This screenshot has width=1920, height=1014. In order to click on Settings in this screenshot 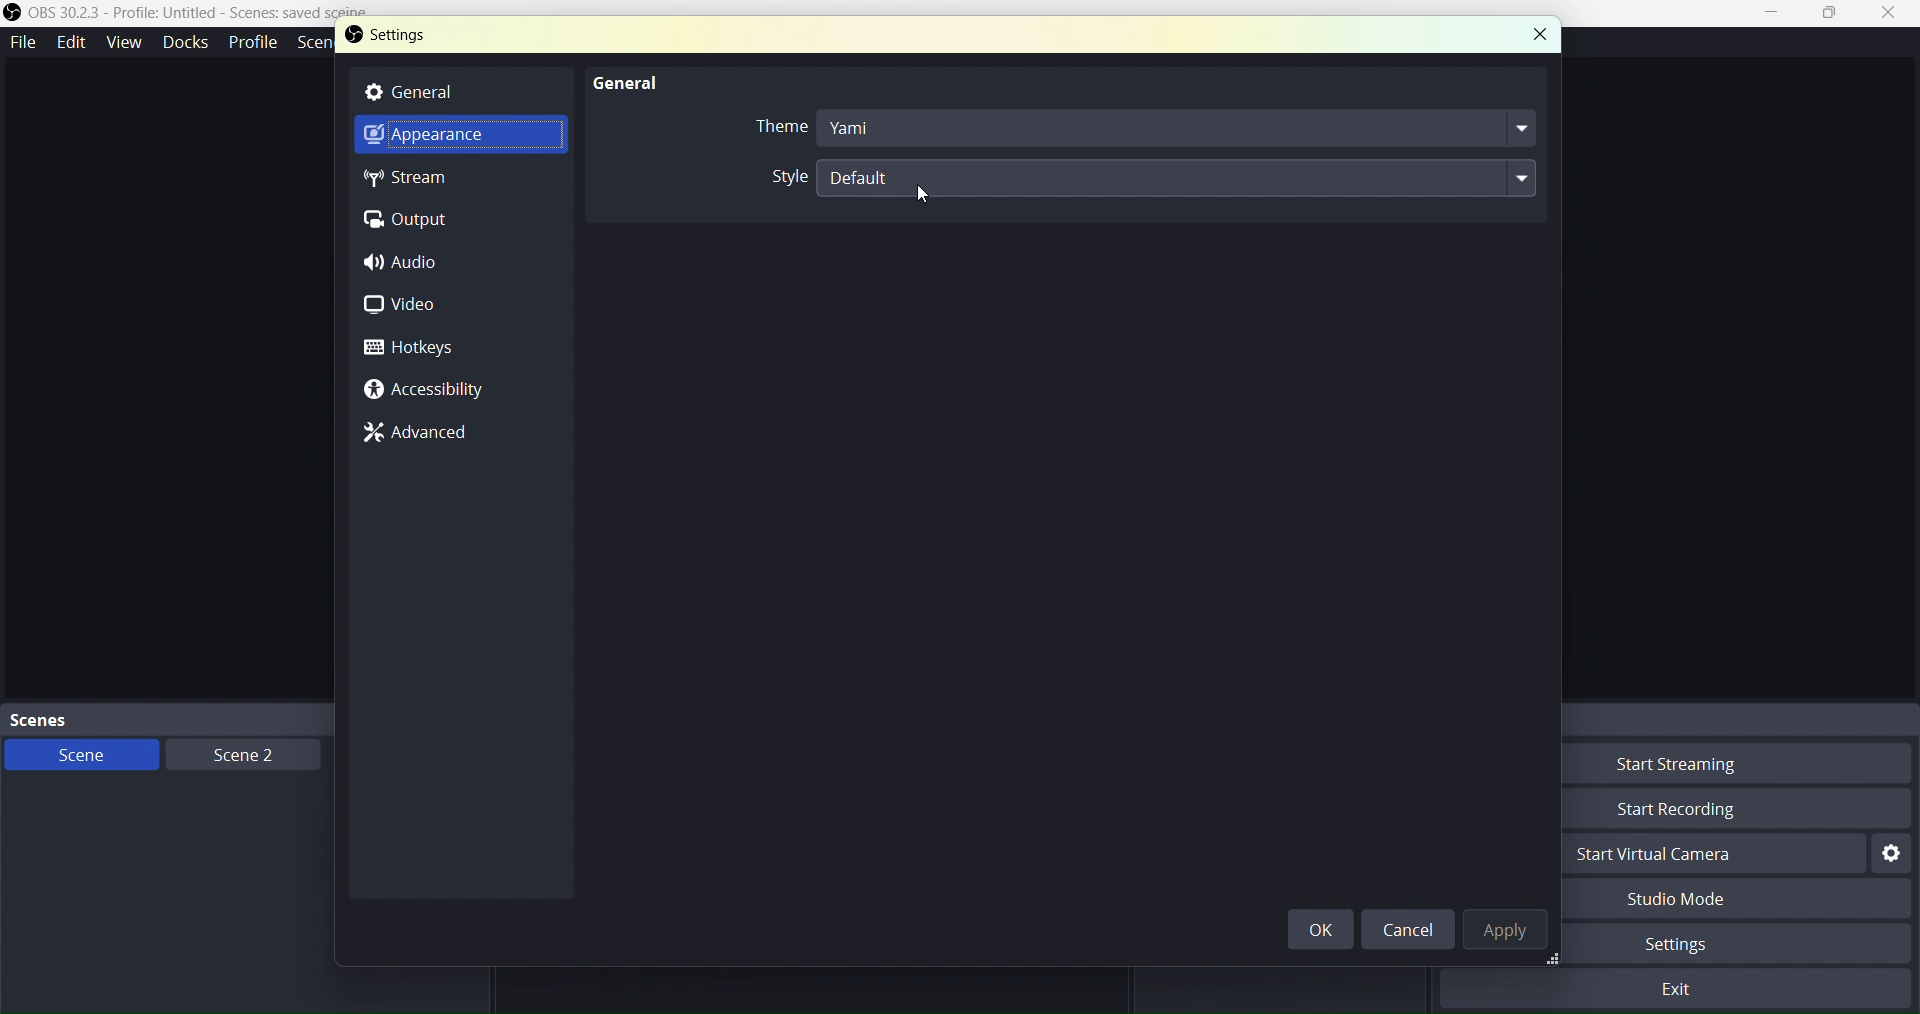, I will do `click(1893, 854)`.